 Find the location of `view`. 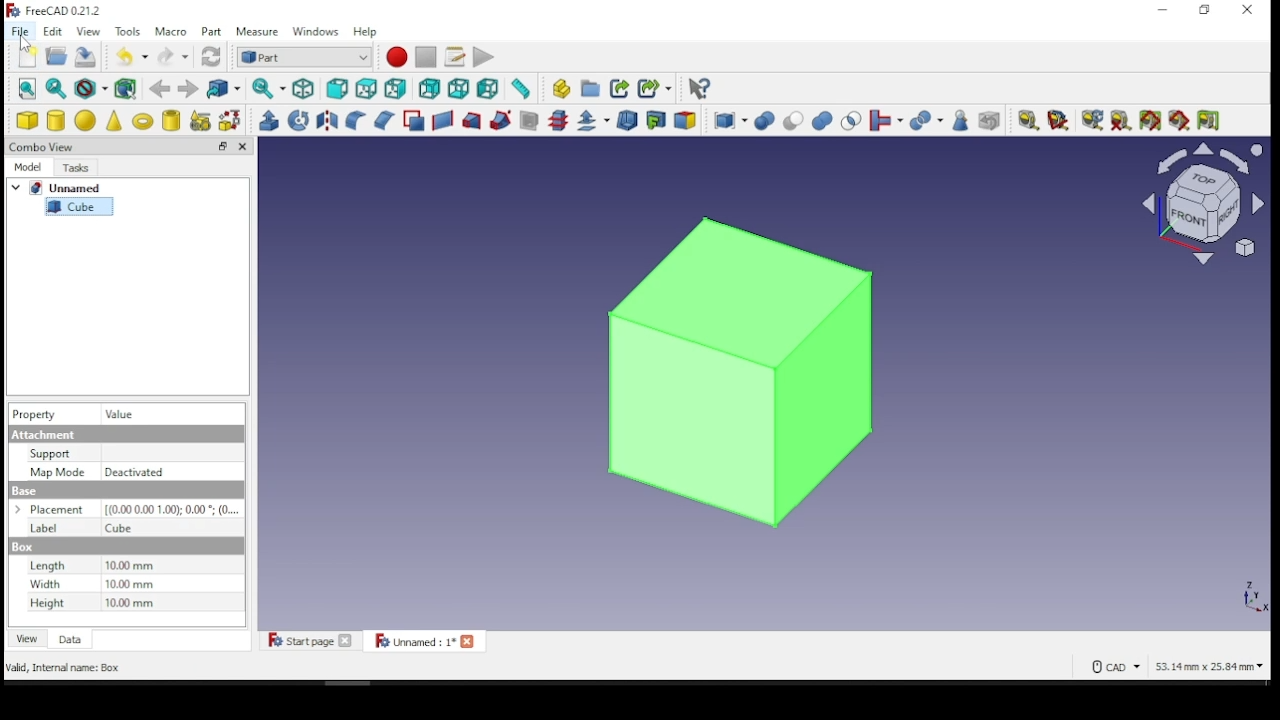

view is located at coordinates (88, 31).